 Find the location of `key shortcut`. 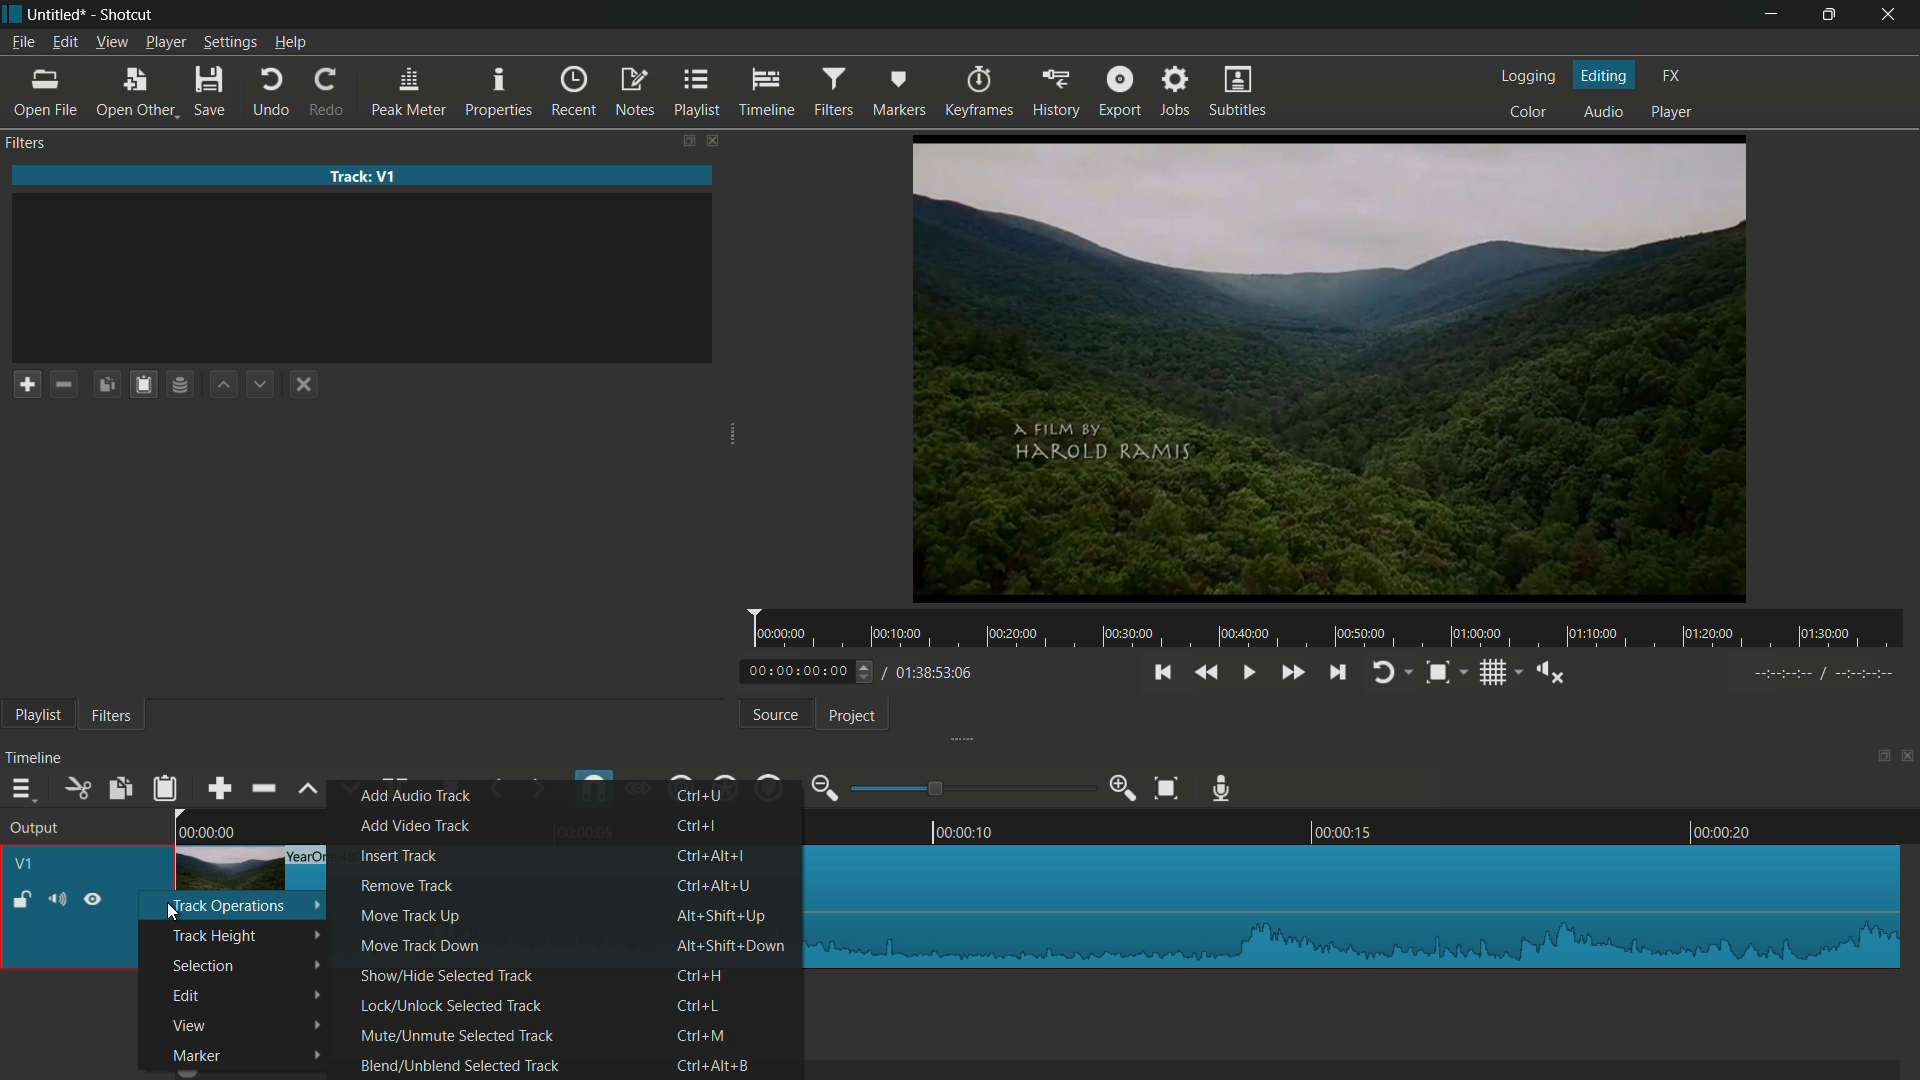

key shortcut is located at coordinates (698, 1007).